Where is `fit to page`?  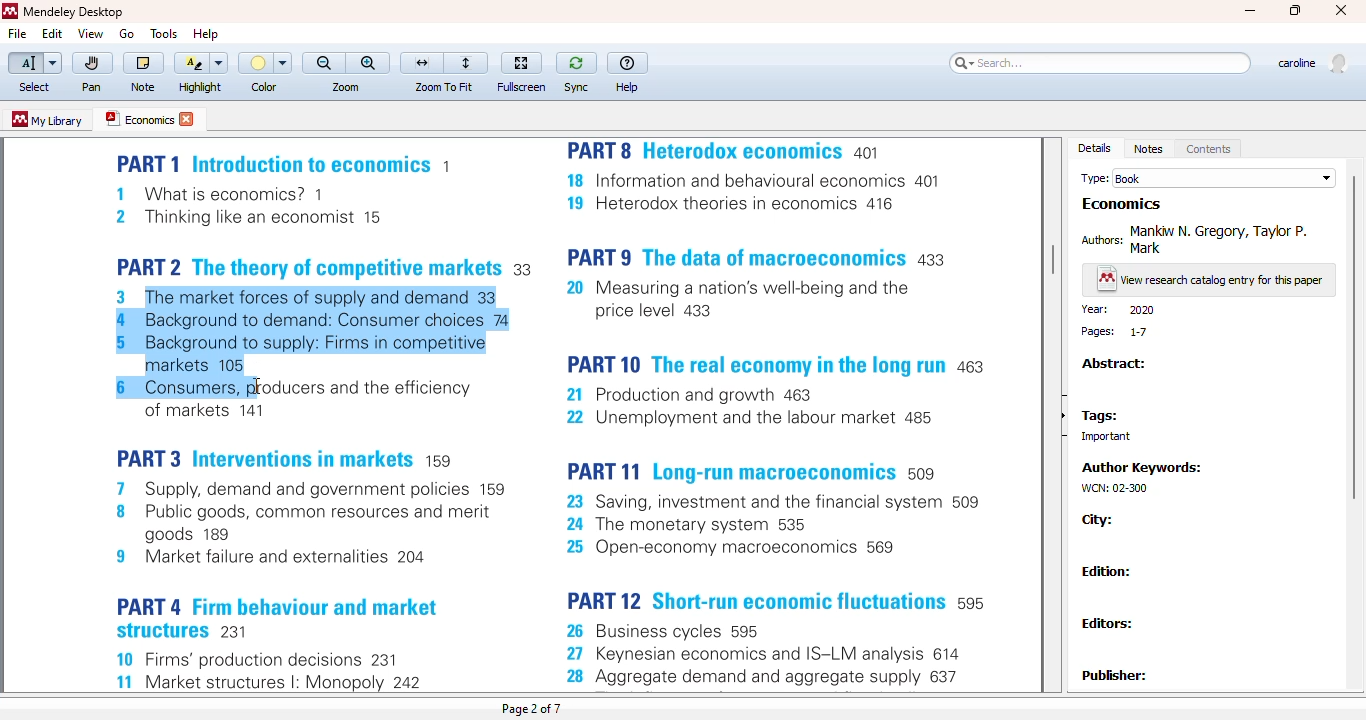
fit to page is located at coordinates (468, 63).